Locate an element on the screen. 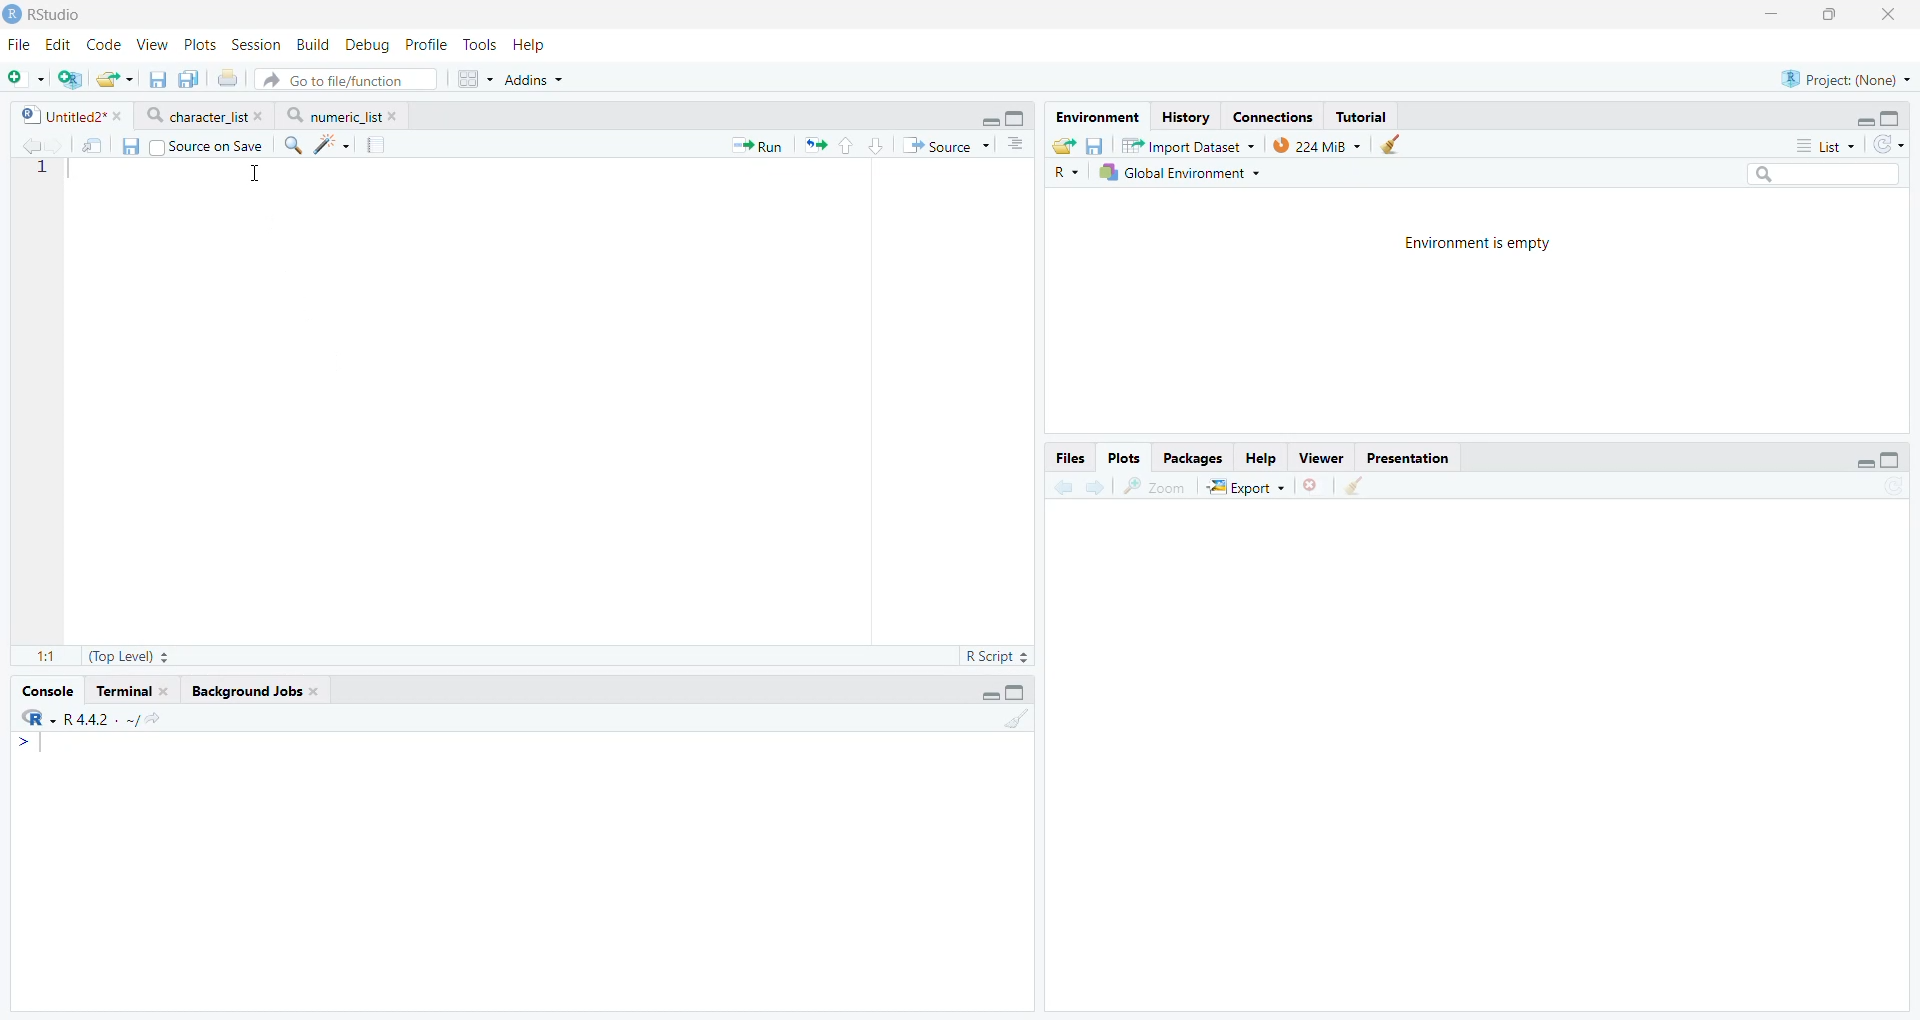  Connections is located at coordinates (1273, 115).